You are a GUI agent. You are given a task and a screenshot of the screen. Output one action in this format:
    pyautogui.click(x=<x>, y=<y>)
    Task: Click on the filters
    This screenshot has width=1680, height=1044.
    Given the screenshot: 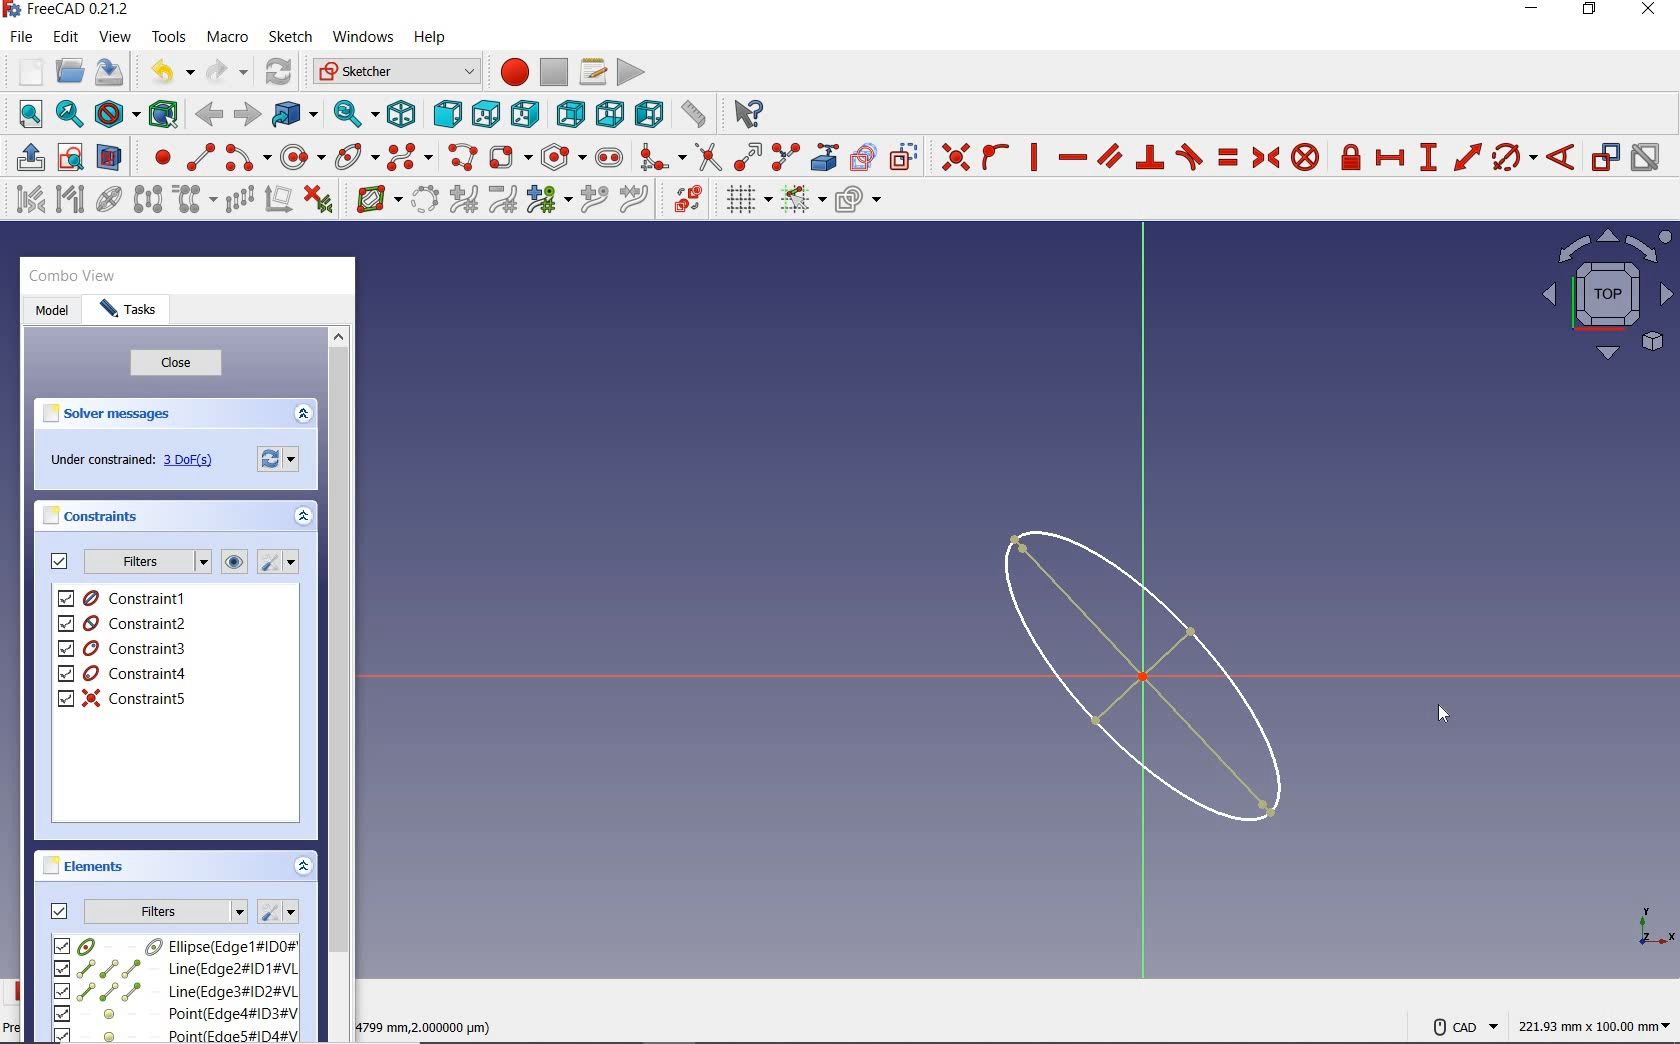 What is the action you would take?
    pyautogui.click(x=166, y=909)
    